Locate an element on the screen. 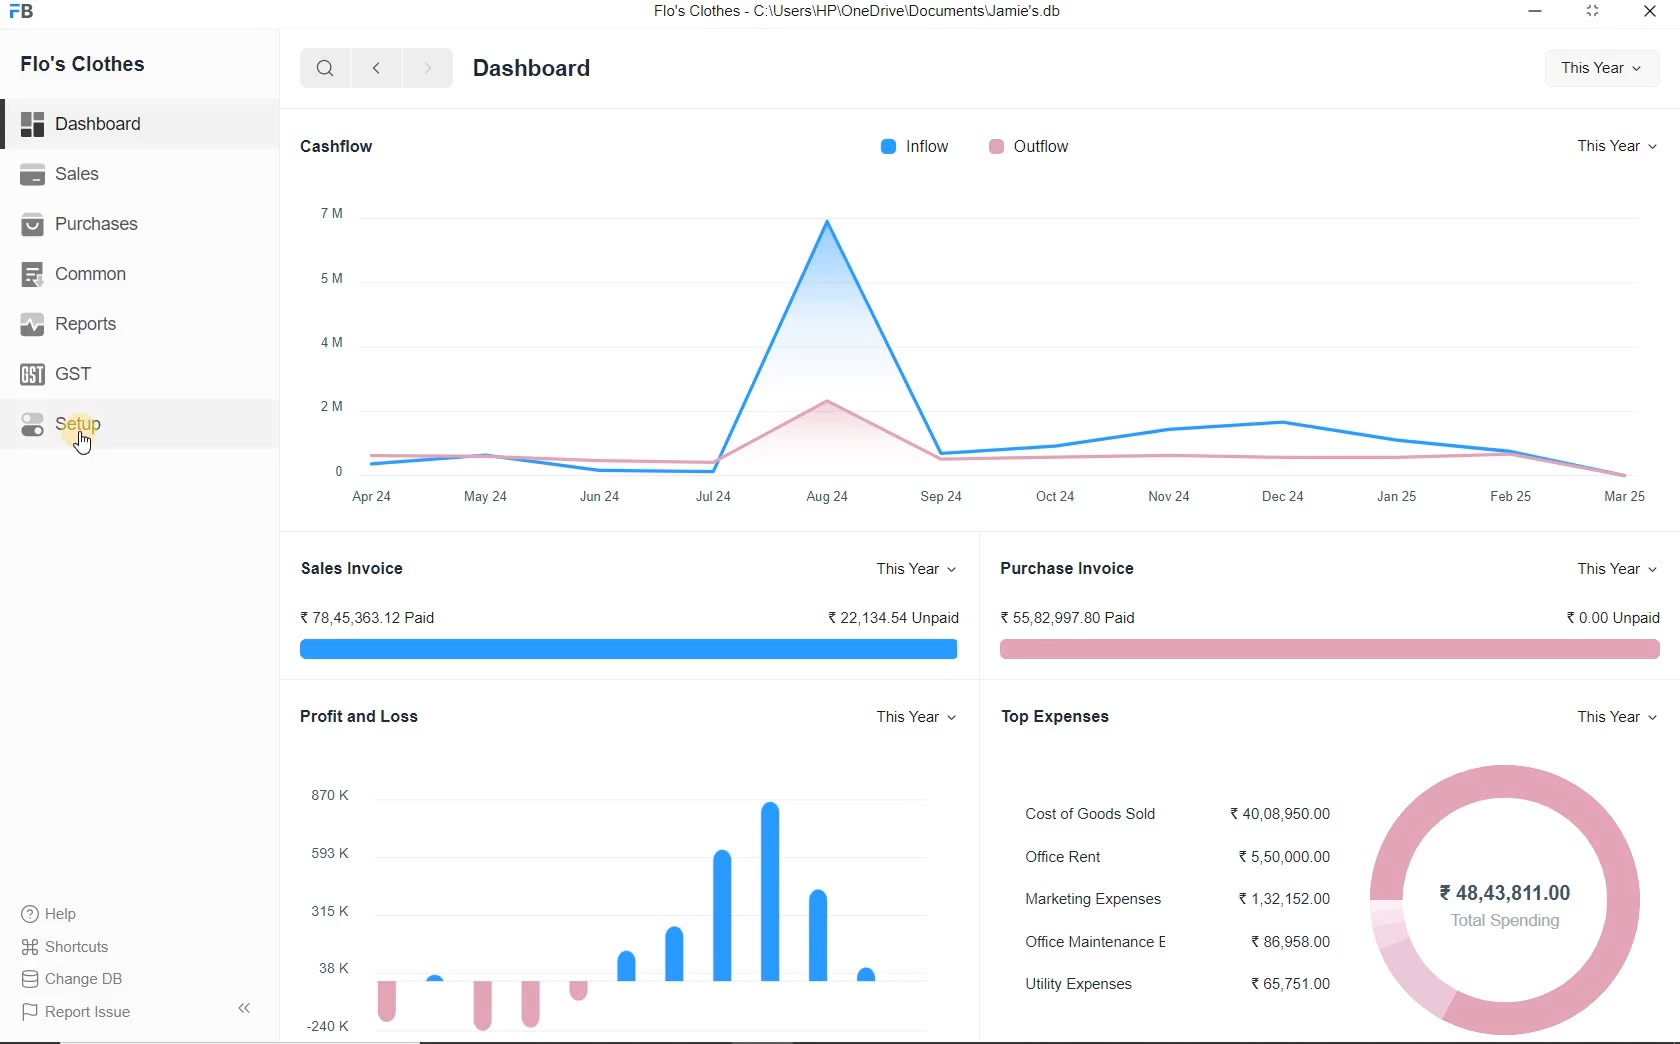 This screenshot has height=1044, width=1680. Cost of Goods Sold %40,08,950.00
Office Rent %5,50,000.00
Marketing Expenses 1,32,152.00
Office Maintenance © 86,958.00
Utility Expenses €65751.00 is located at coordinates (1178, 895).